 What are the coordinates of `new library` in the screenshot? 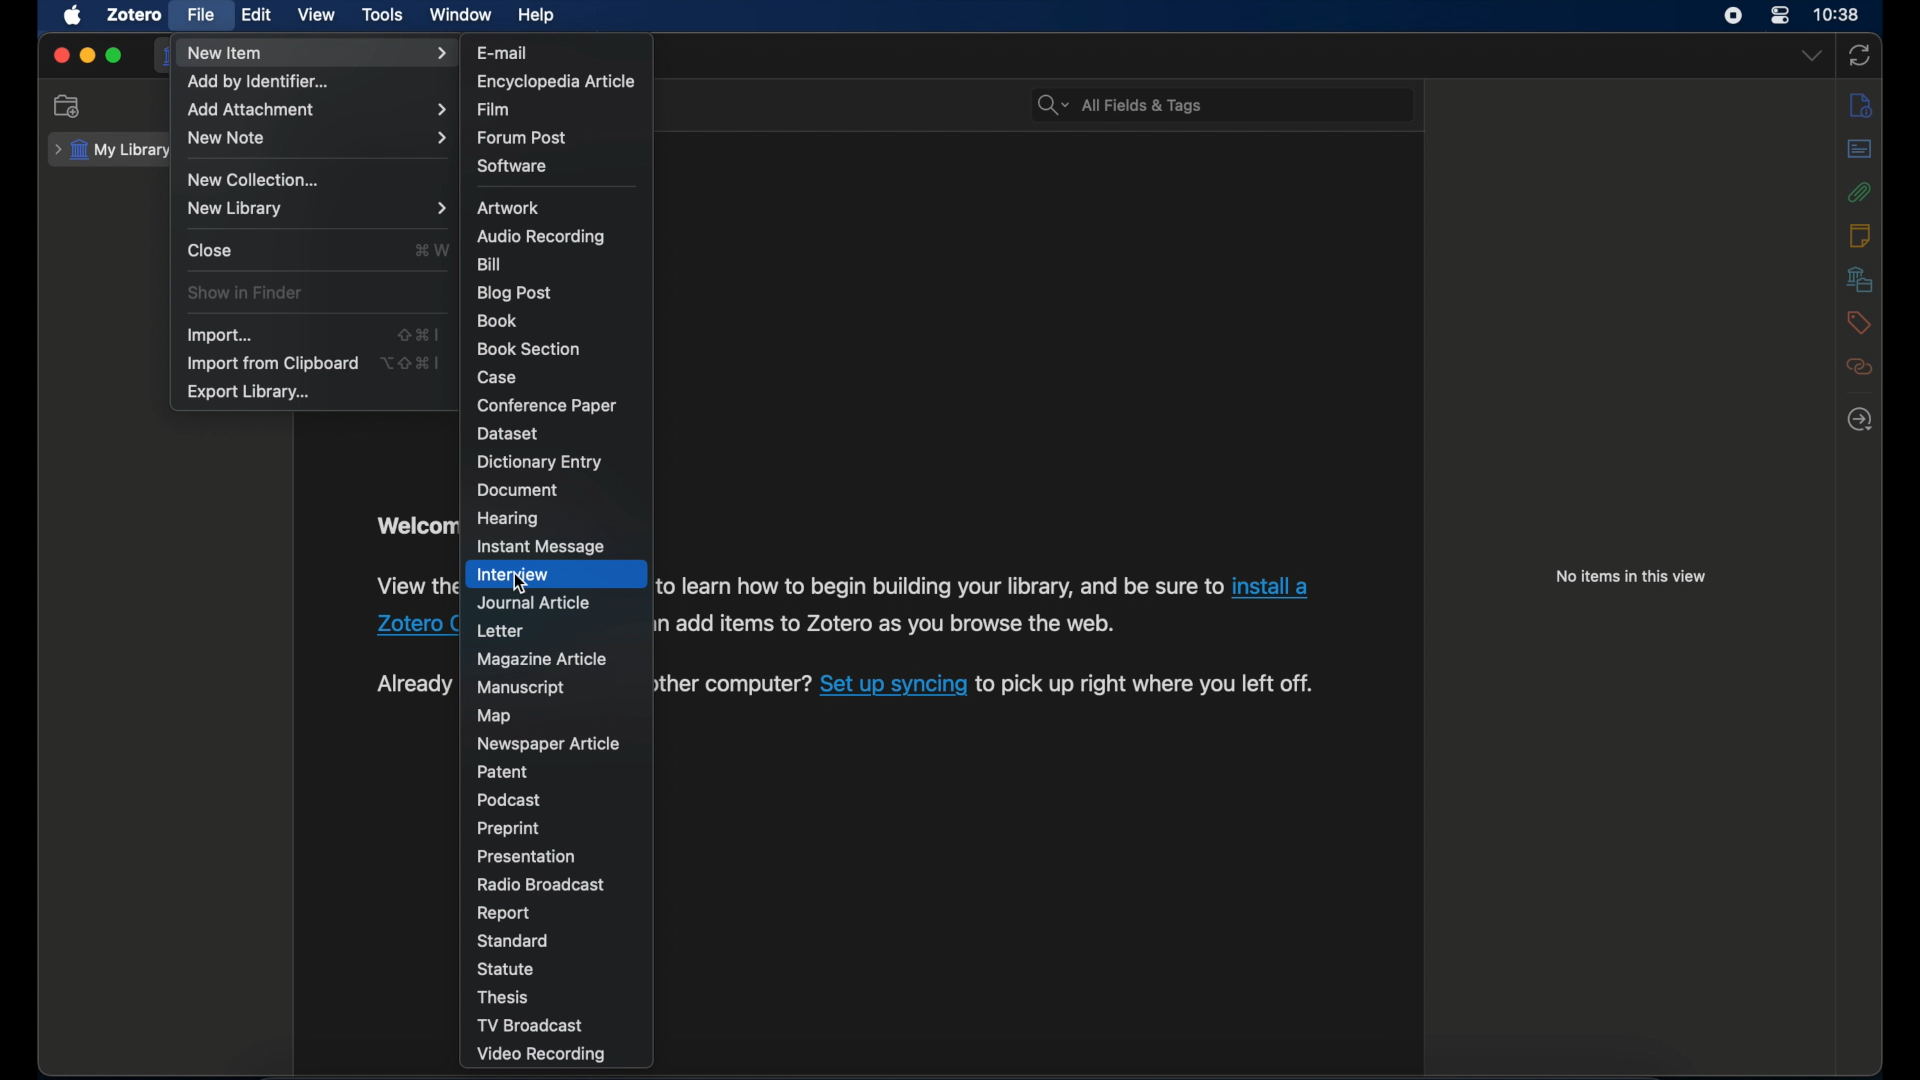 It's located at (316, 208).